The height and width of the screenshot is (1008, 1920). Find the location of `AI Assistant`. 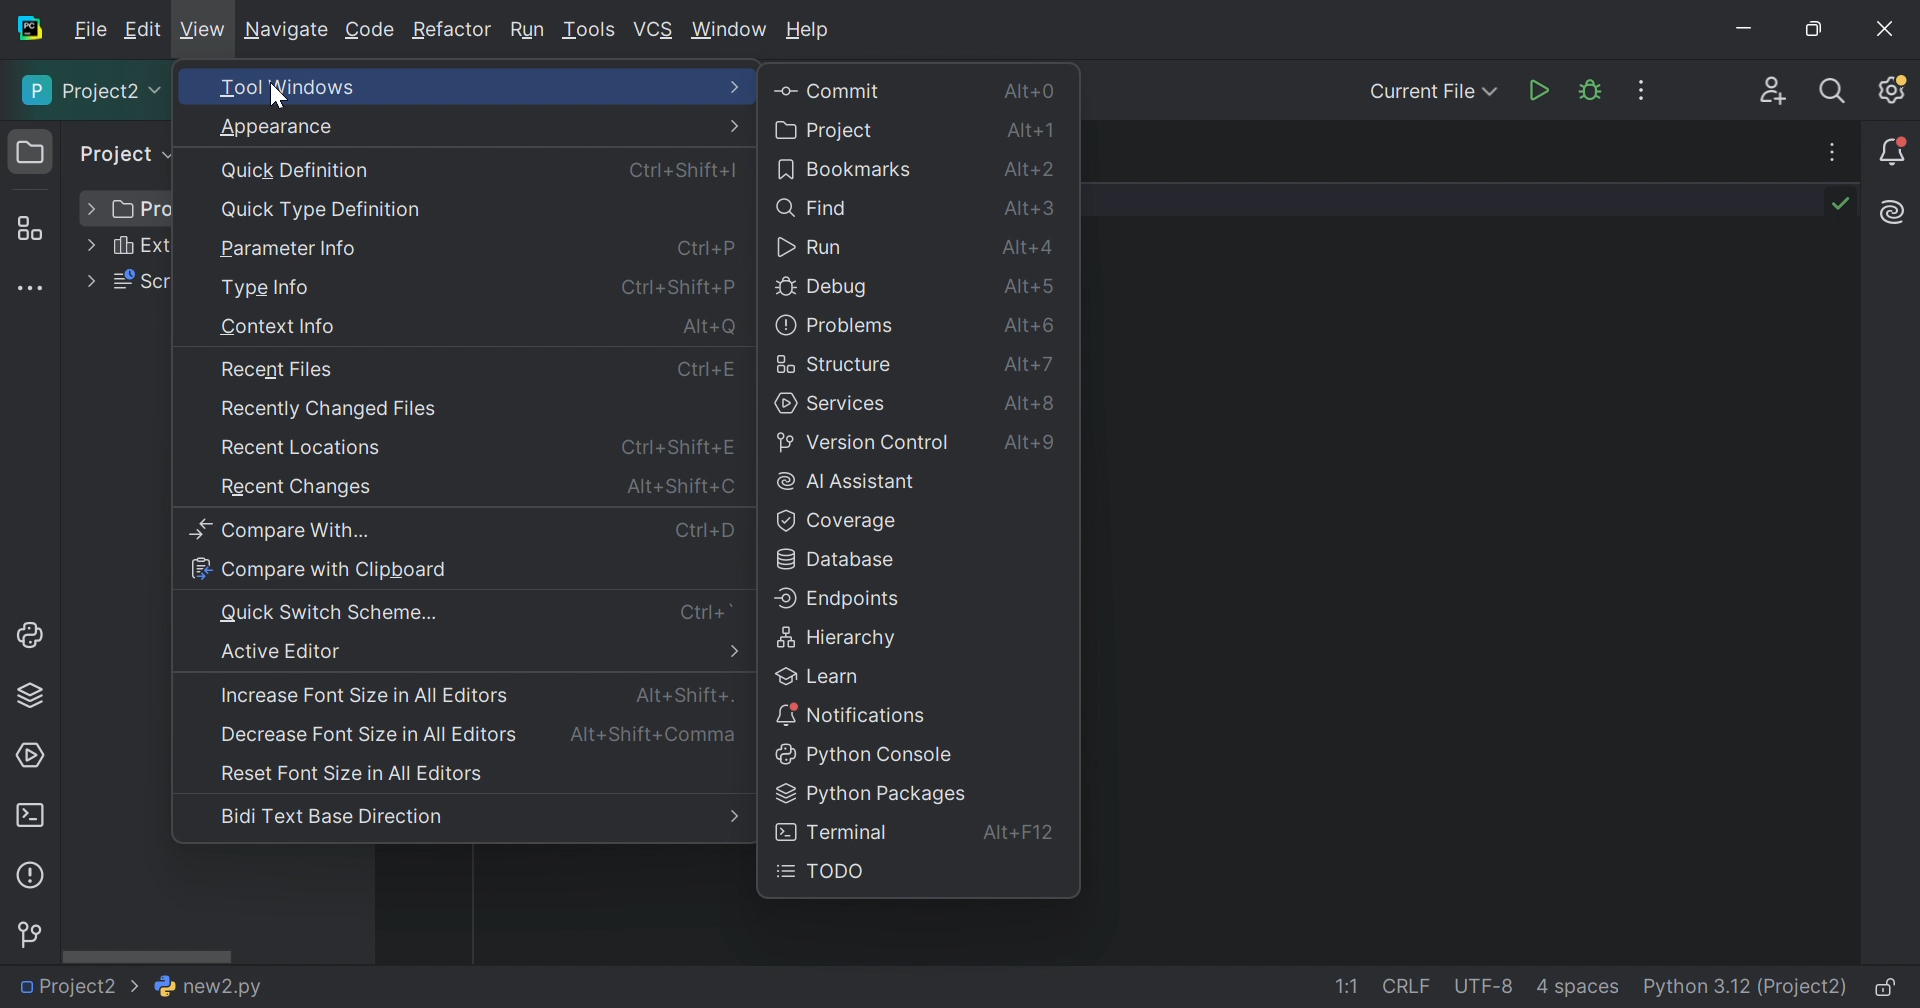

AI Assistant is located at coordinates (1895, 212).